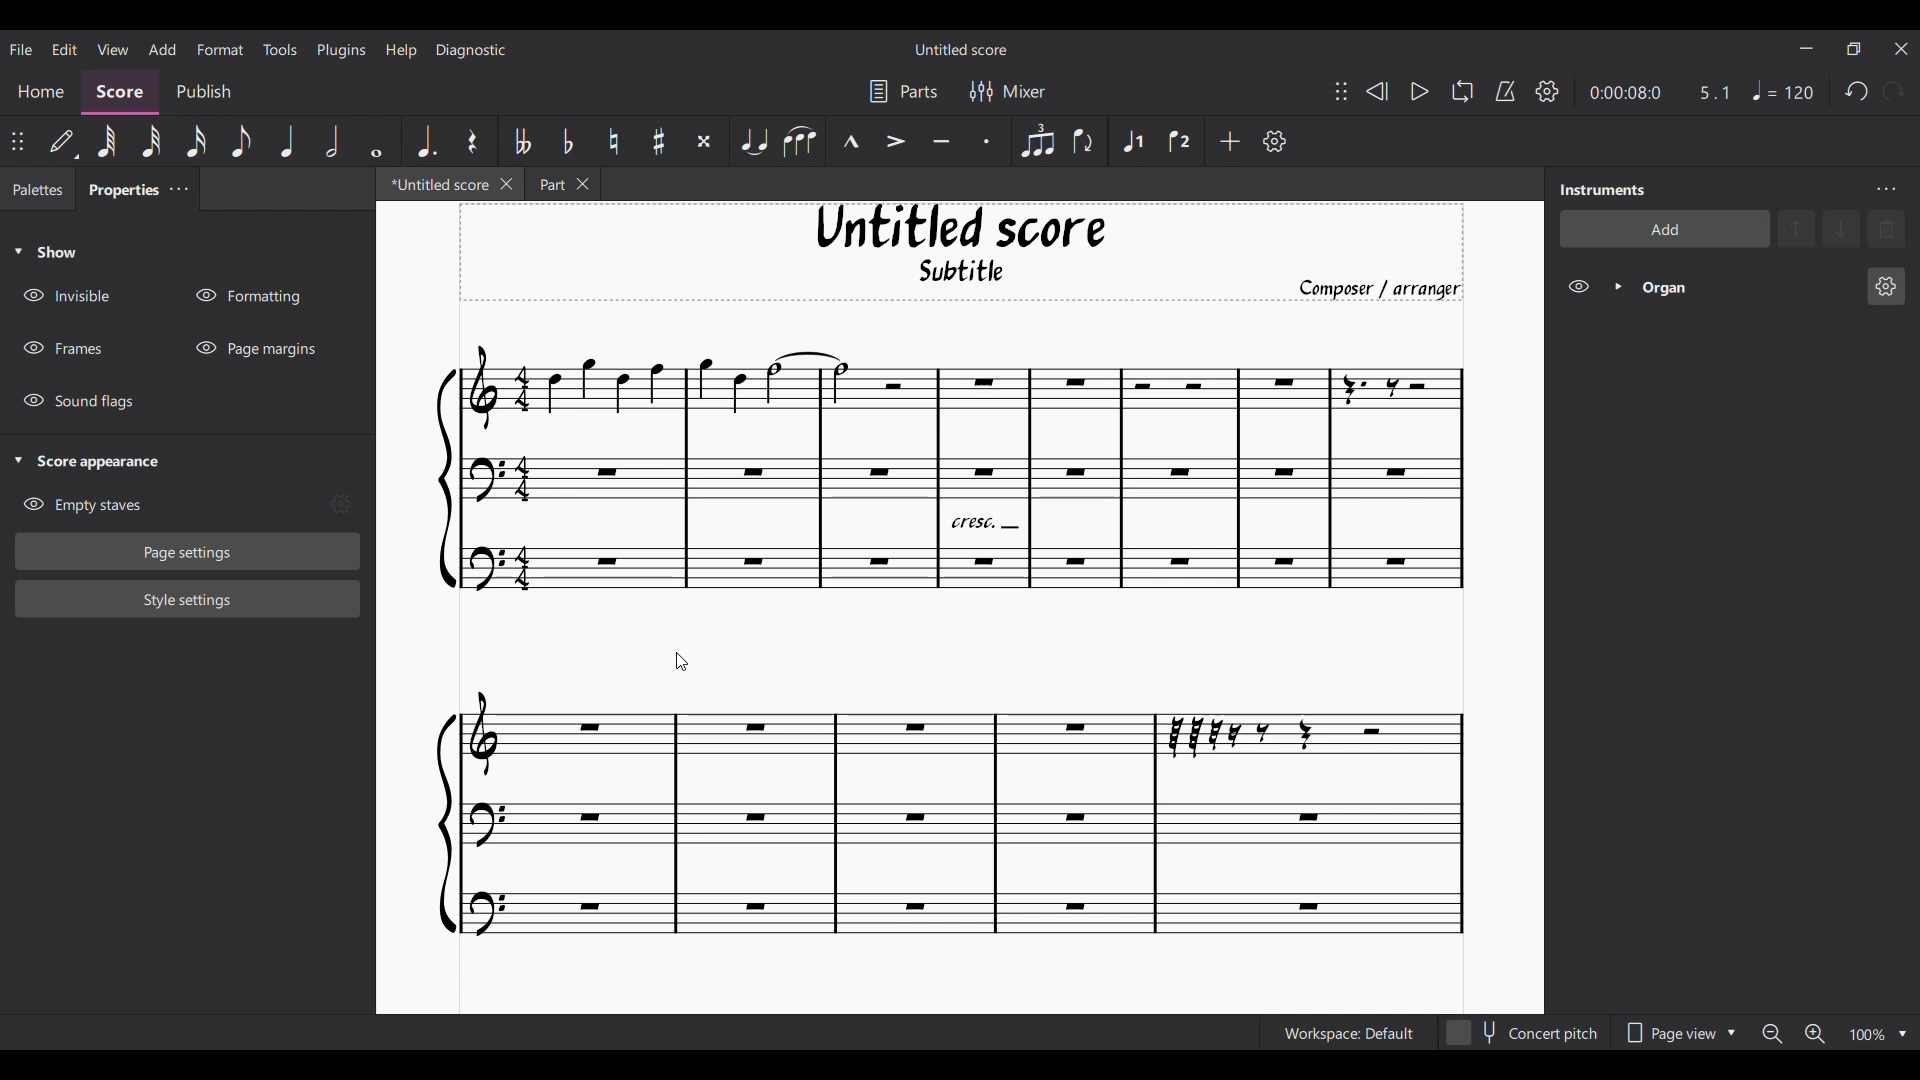 The image size is (1920, 1080). I want to click on Diagnostic menu, so click(472, 49).